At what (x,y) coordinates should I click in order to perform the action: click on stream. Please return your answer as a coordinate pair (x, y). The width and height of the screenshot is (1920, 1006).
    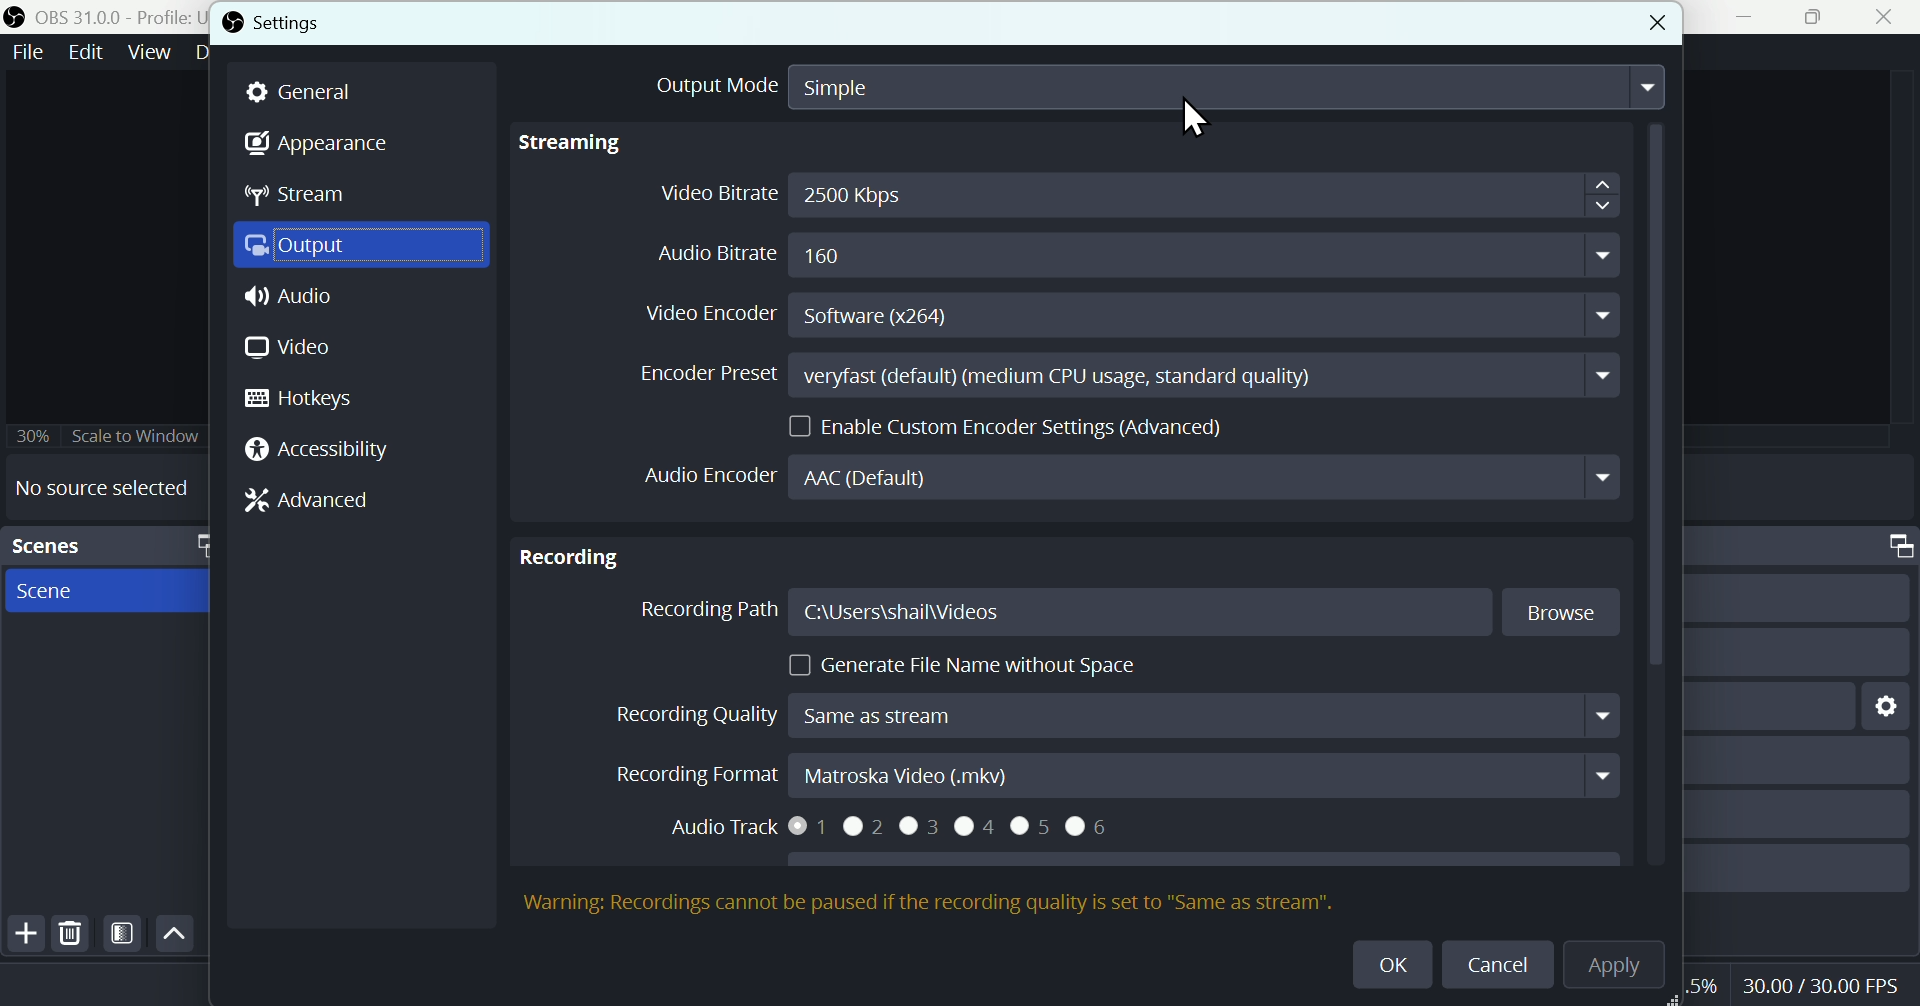
    Looking at the image, I should click on (297, 193).